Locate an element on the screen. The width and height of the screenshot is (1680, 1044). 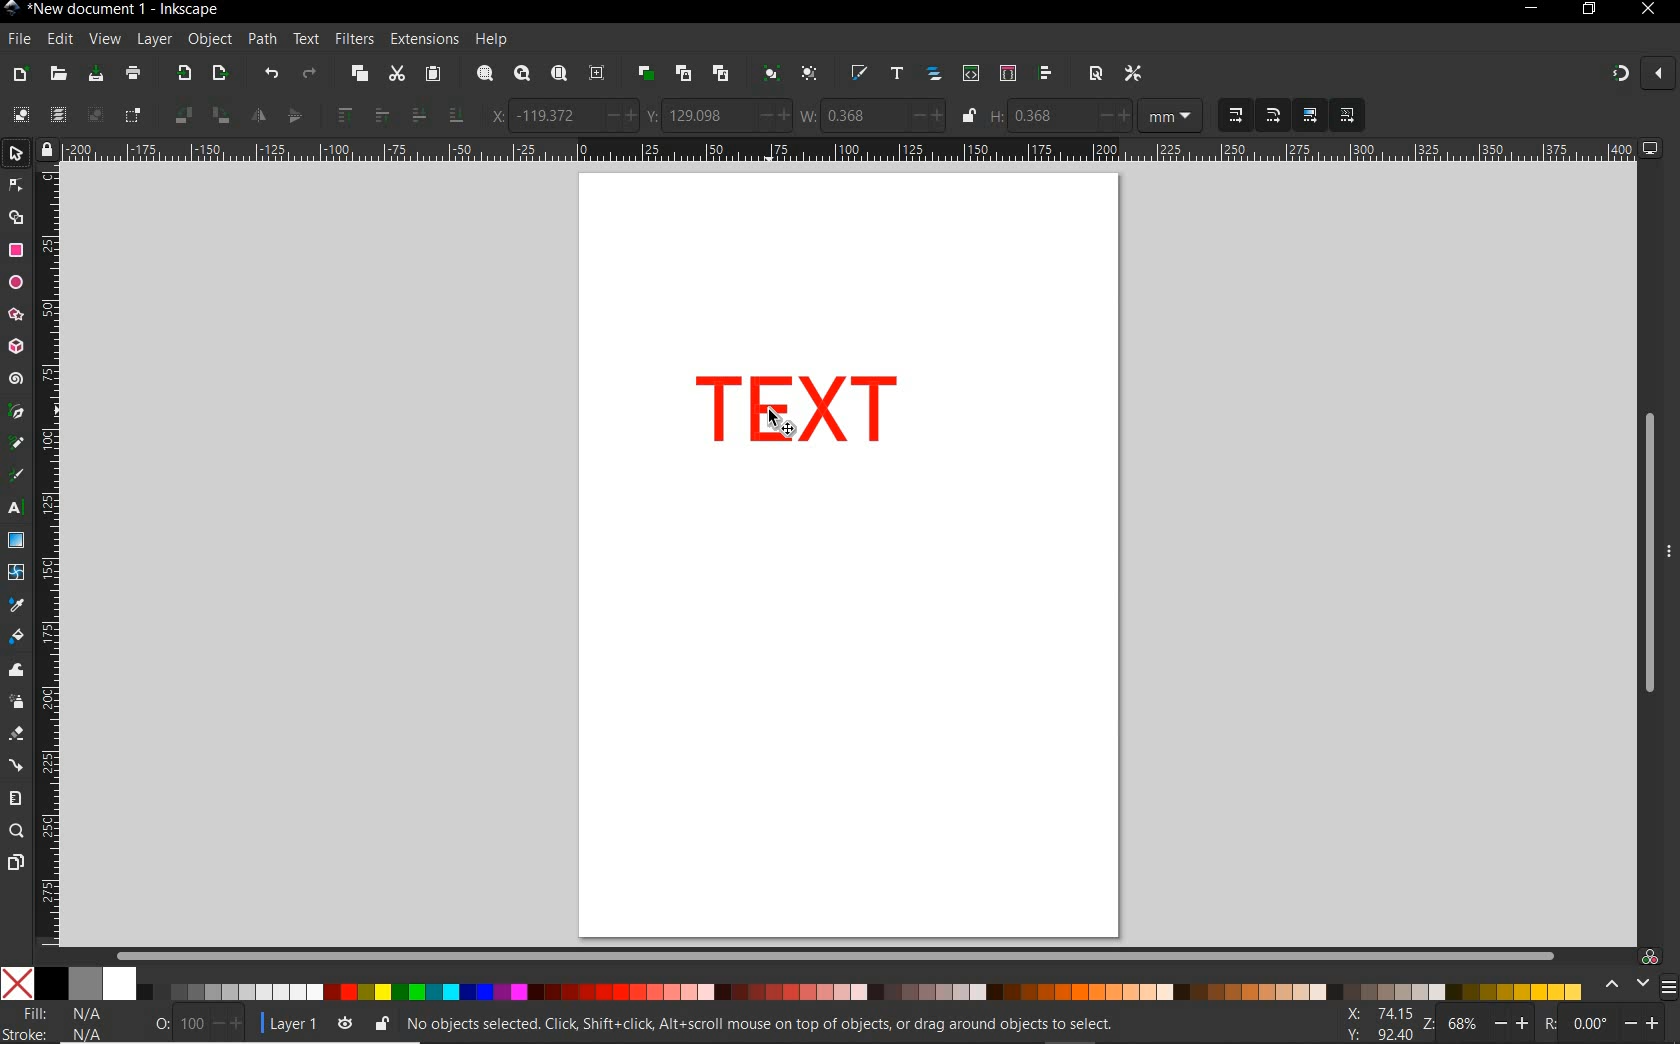
PENCIL TOOL is located at coordinates (16, 444).